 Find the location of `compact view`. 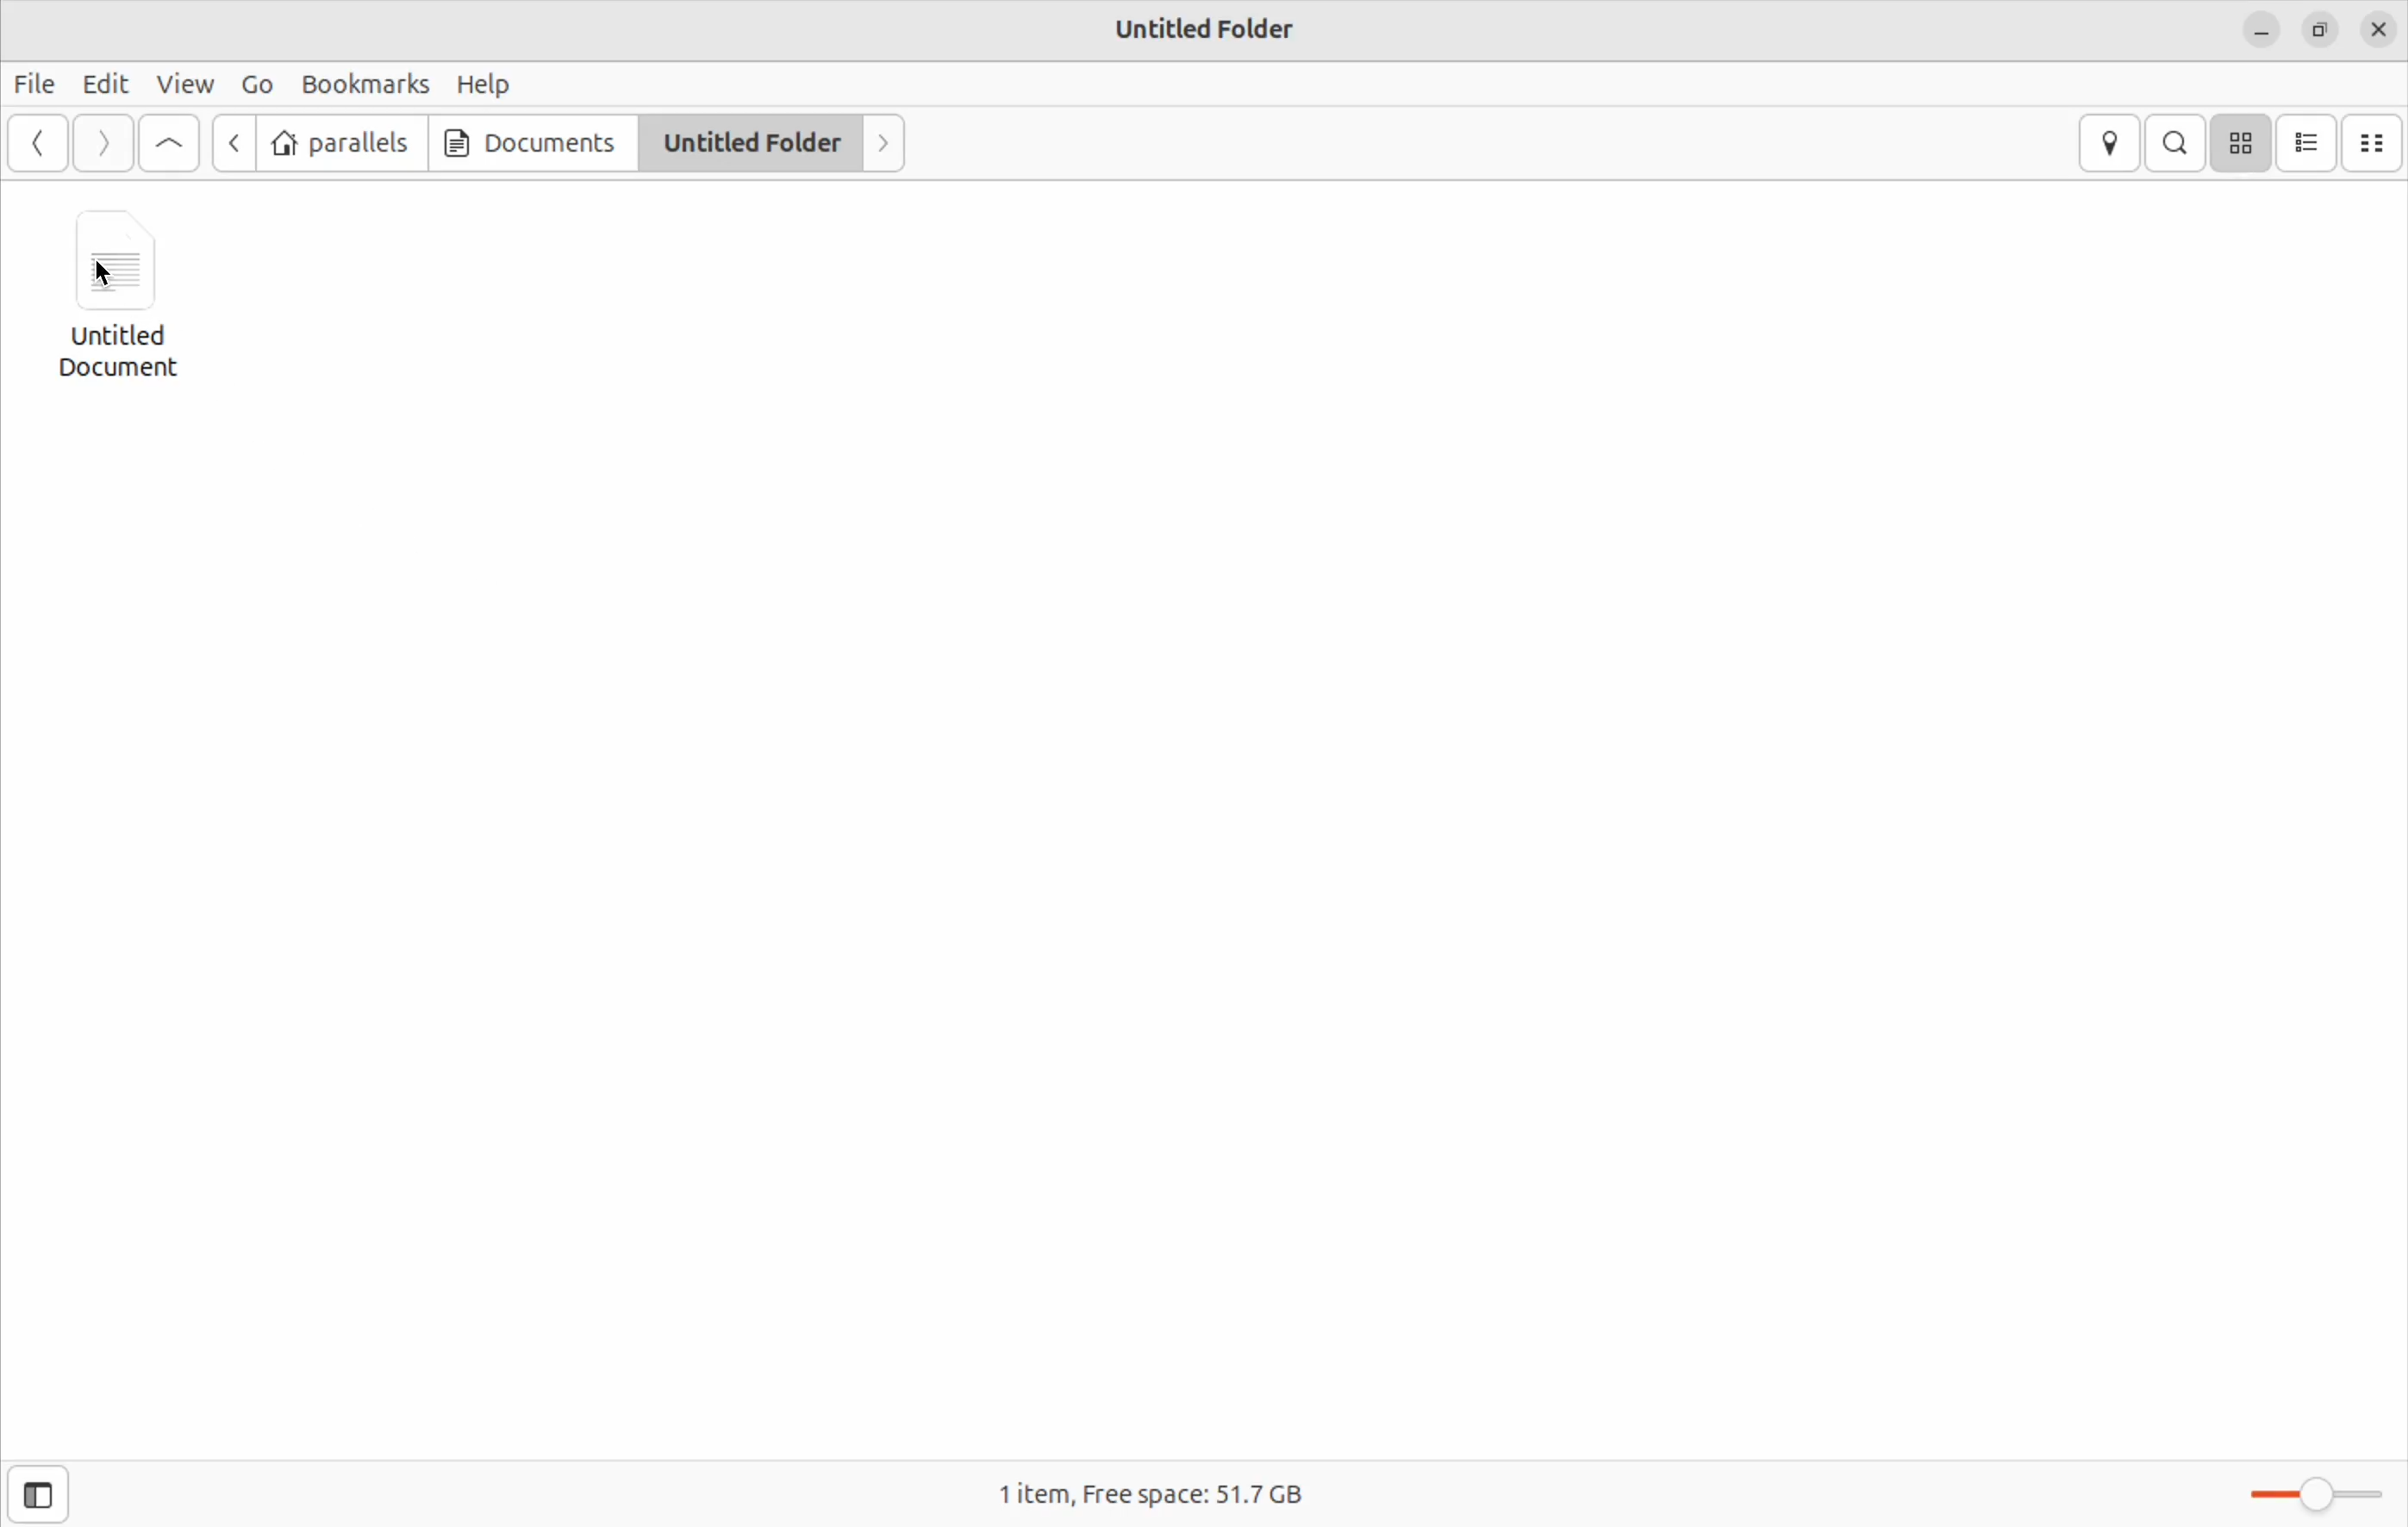

compact view is located at coordinates (2375, 145).